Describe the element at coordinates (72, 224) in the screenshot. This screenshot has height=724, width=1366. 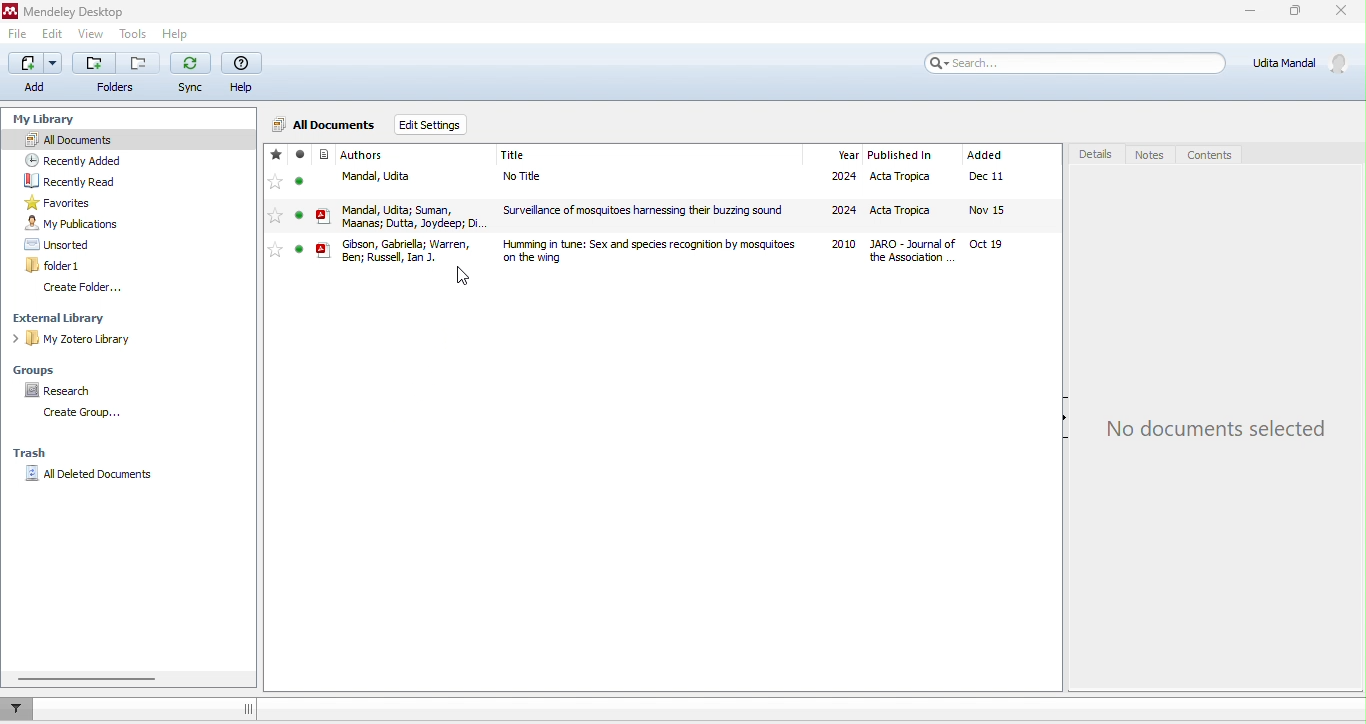
I see `my publication` at that location.